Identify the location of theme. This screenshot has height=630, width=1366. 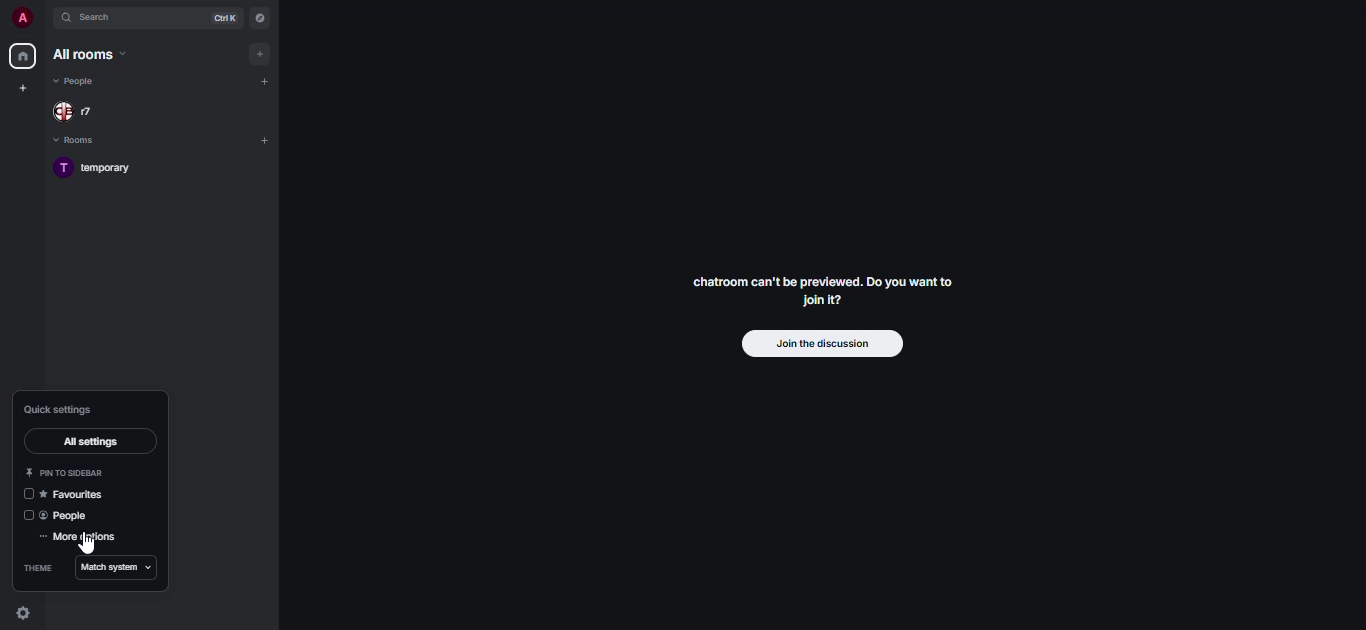
(38, 569).